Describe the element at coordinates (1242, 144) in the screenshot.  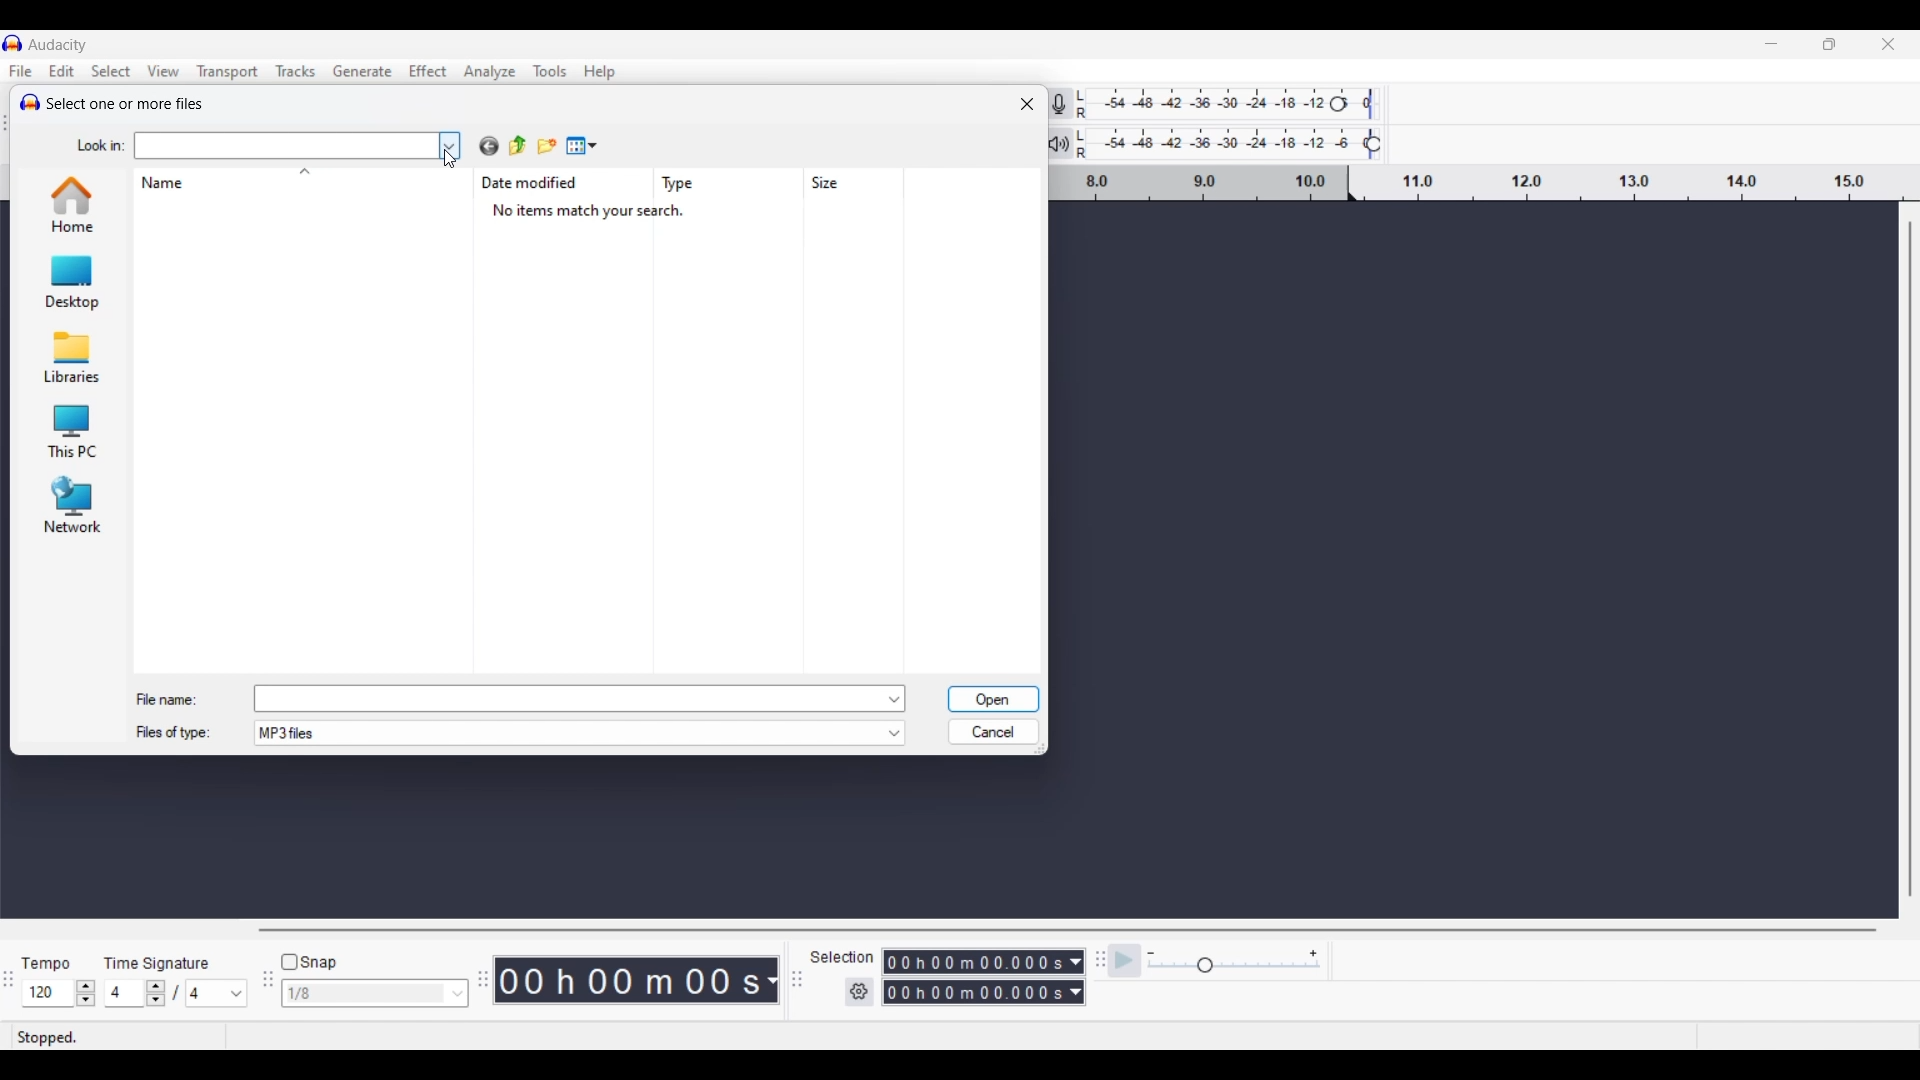
I see `Playback level` at that location.